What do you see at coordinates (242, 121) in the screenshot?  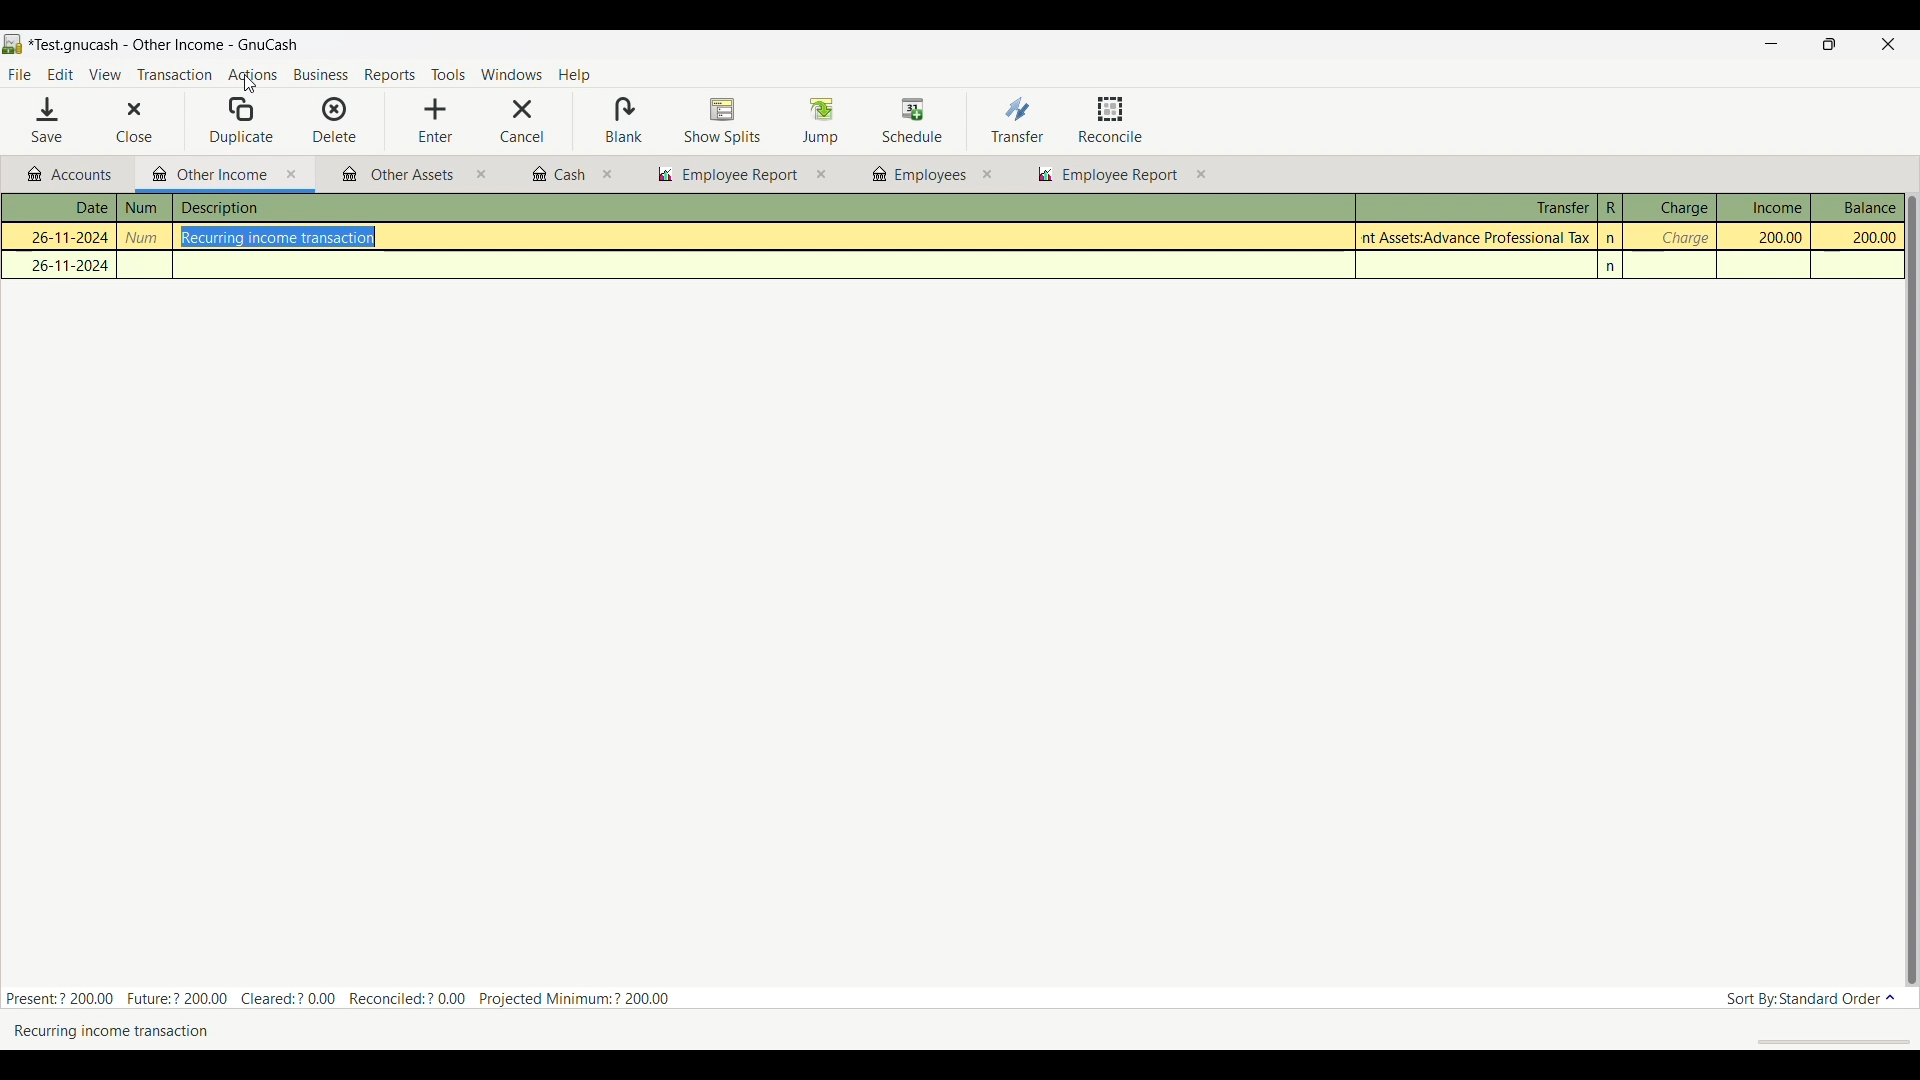 I see `Duplicate` at bounding box center [242, 121].